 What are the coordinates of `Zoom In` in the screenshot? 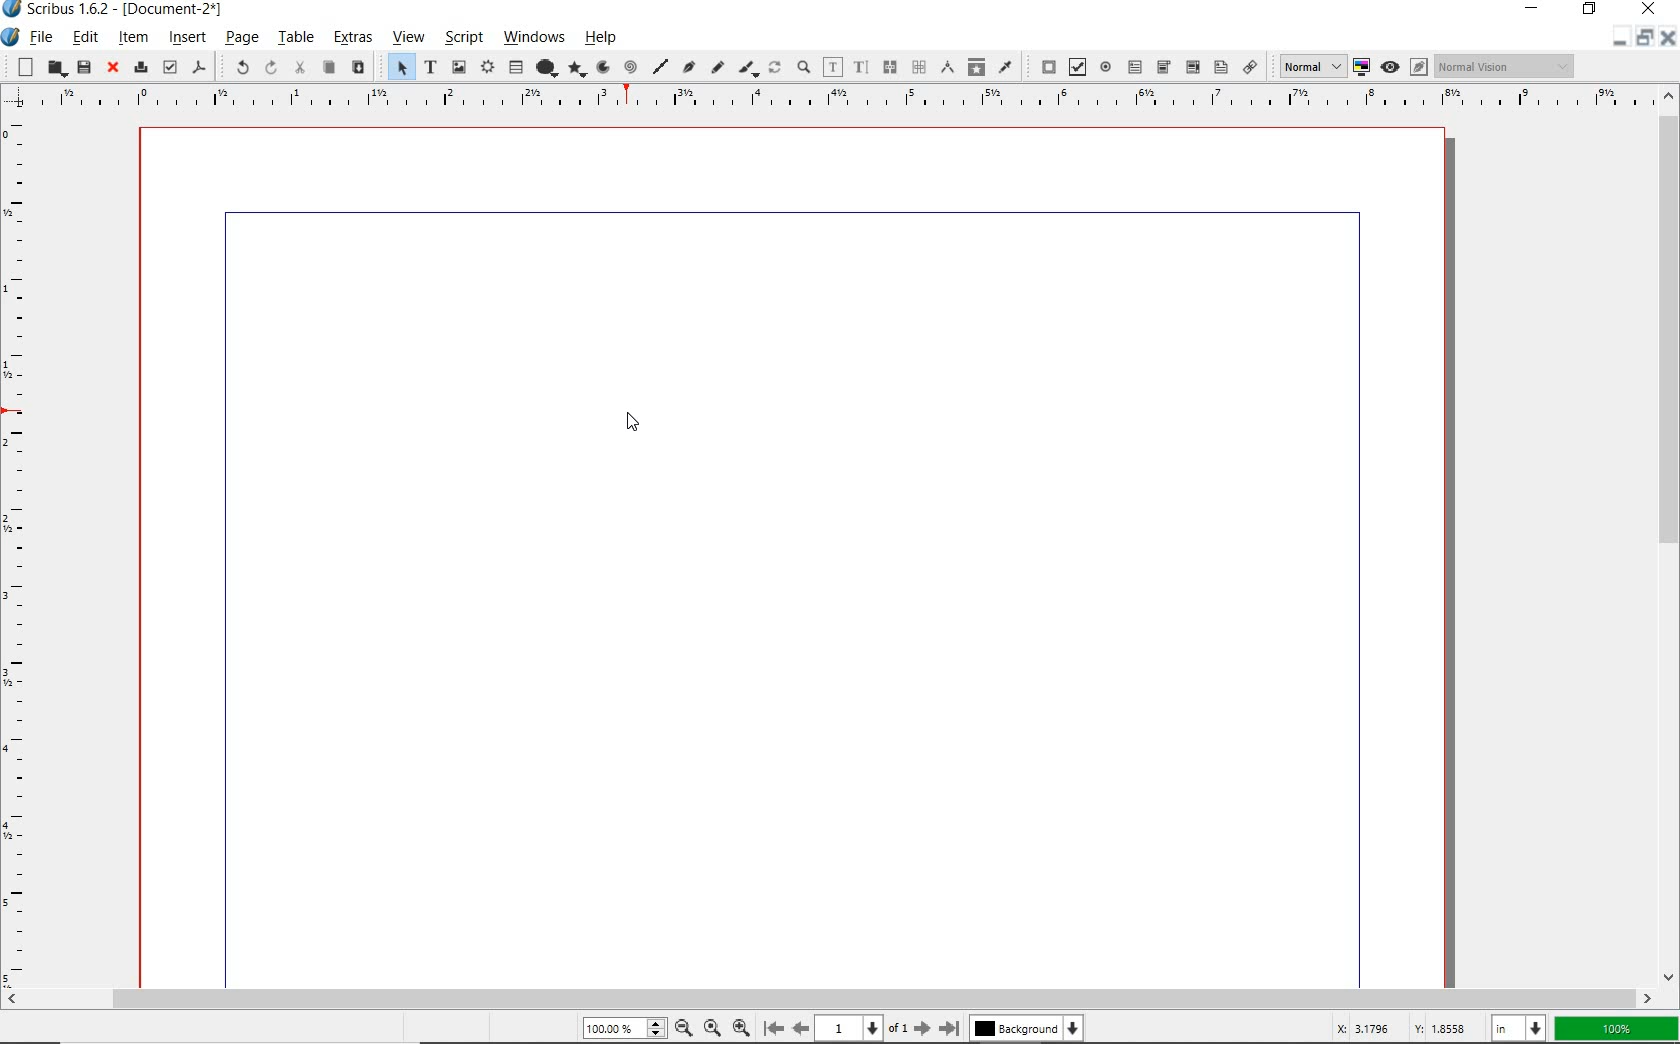 It's located at (743, 1027).